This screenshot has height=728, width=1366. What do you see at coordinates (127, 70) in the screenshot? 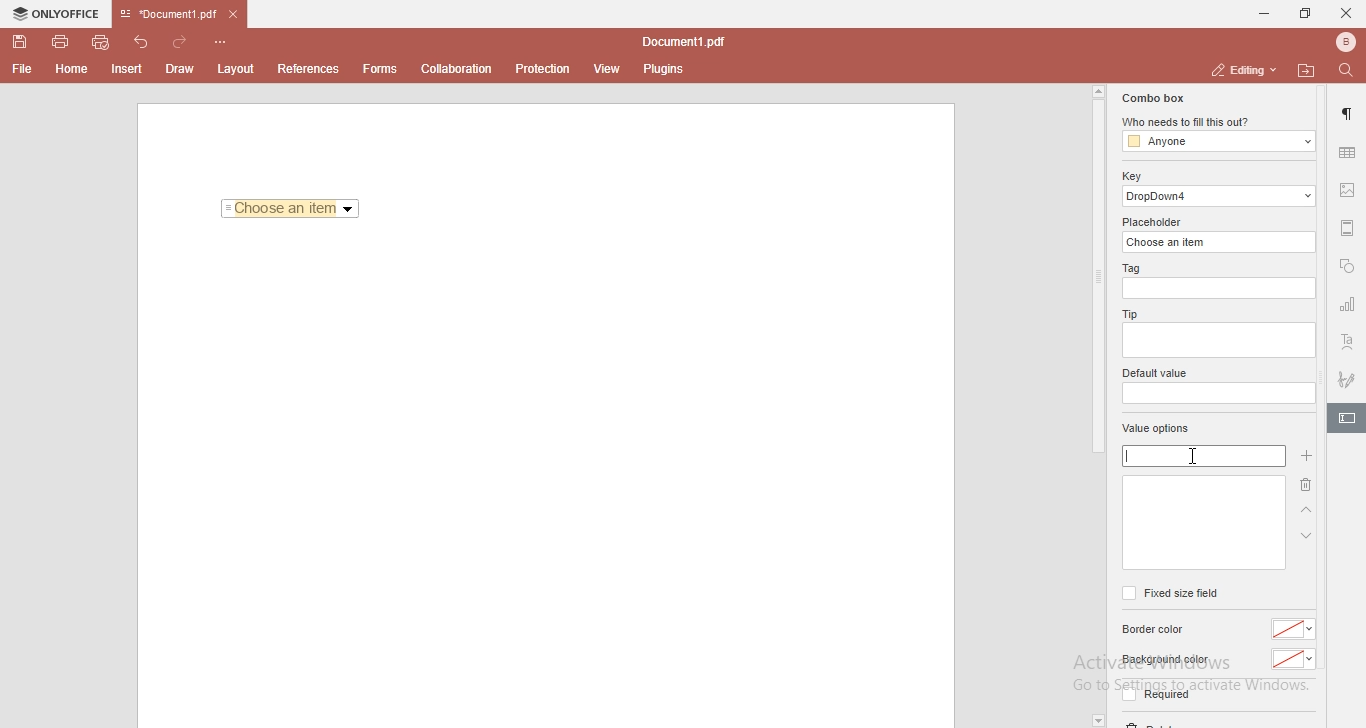
I see `Insert` at bounding box center [127, 70].